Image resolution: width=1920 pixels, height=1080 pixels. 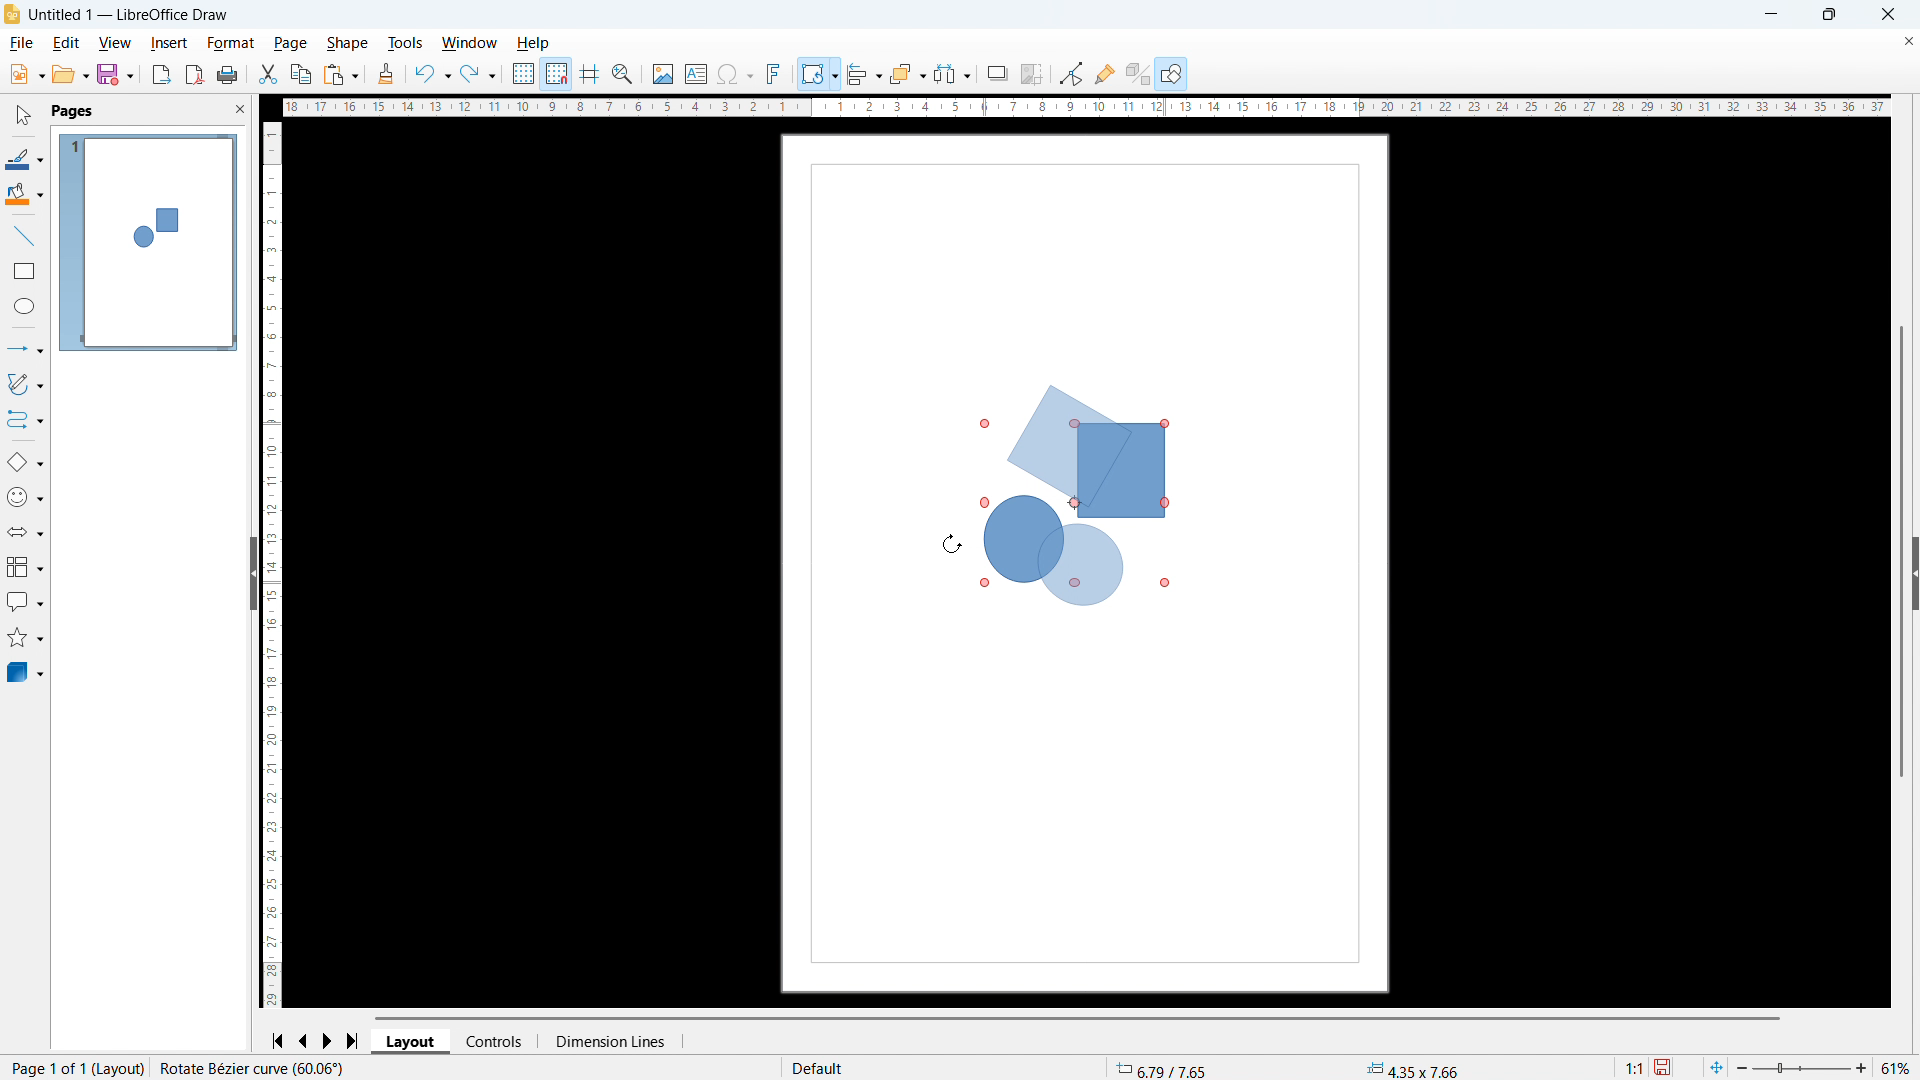 What do you see at coordinates (952, 544) in the screenshot?
I see `Cursor ` at bounding box center [952, 544].